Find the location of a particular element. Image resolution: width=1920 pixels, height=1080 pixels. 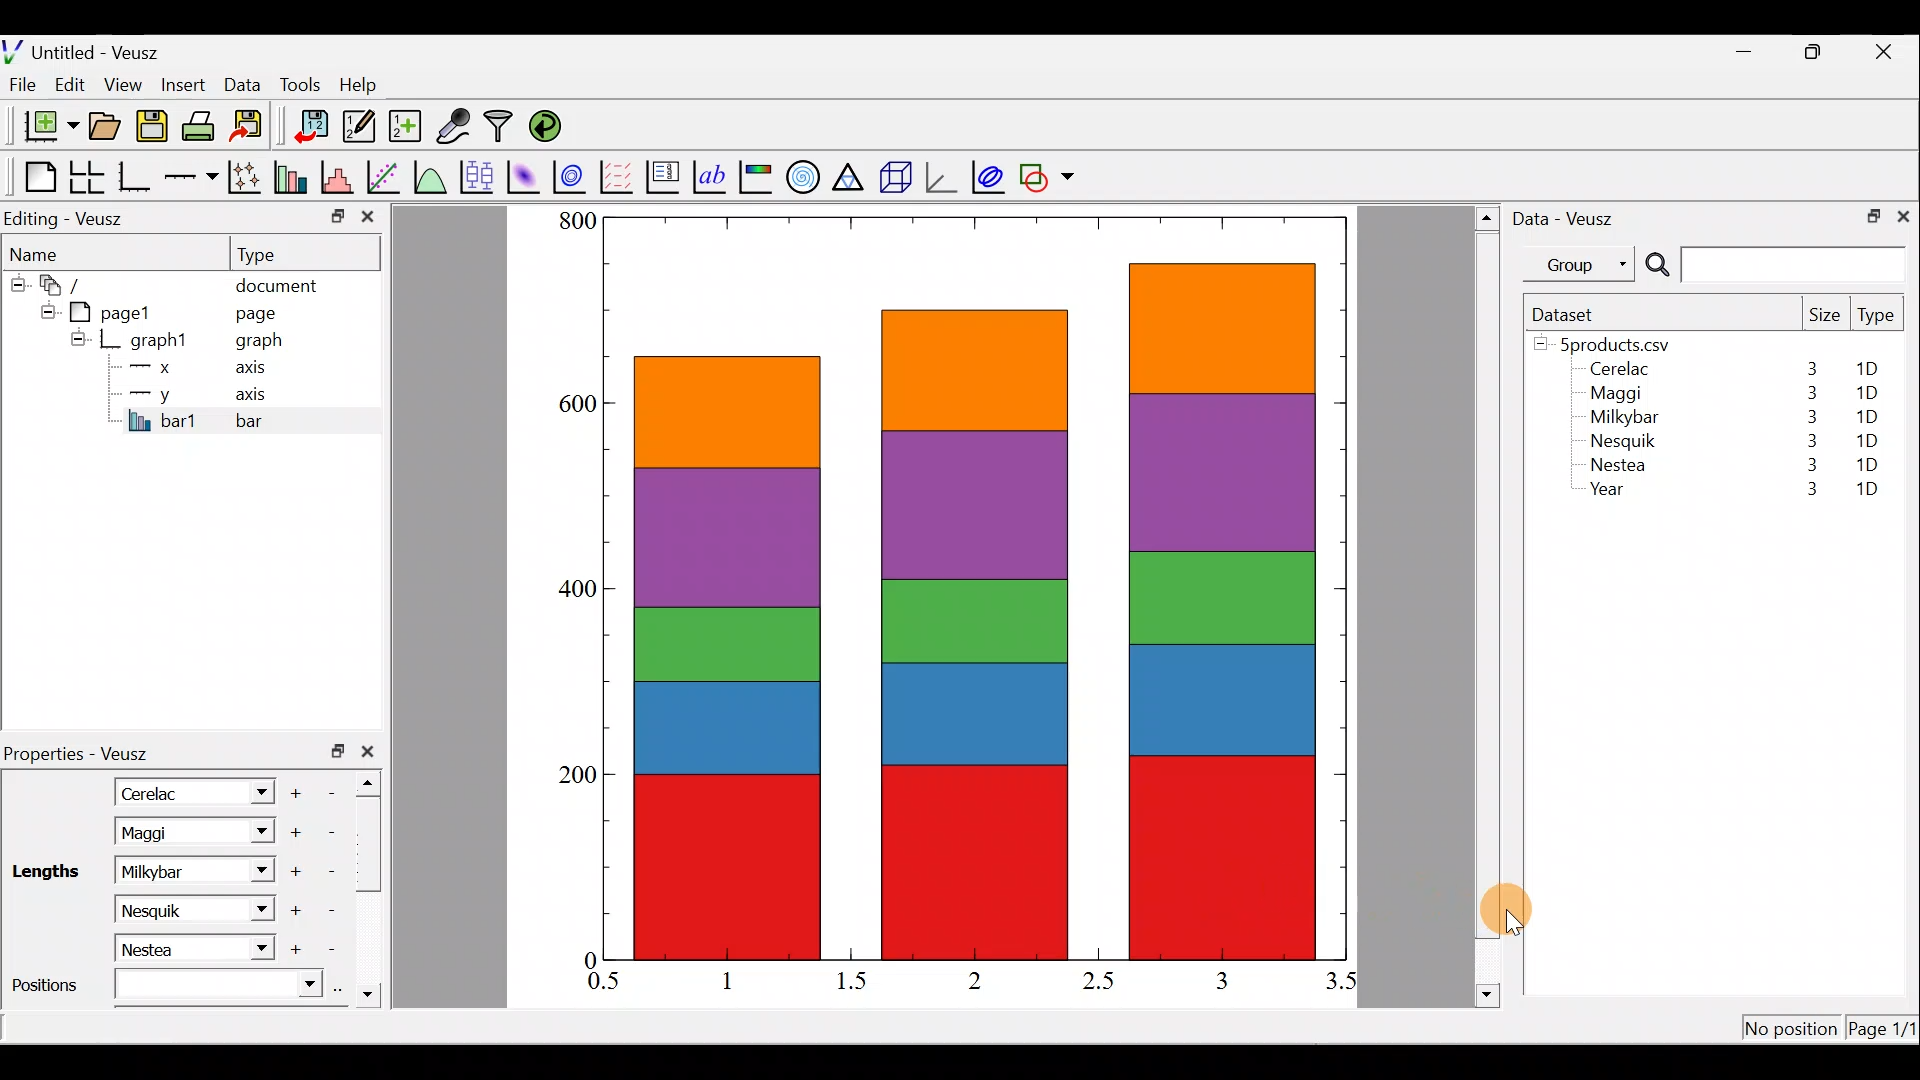

3 is located at coordinates (1807, 468).